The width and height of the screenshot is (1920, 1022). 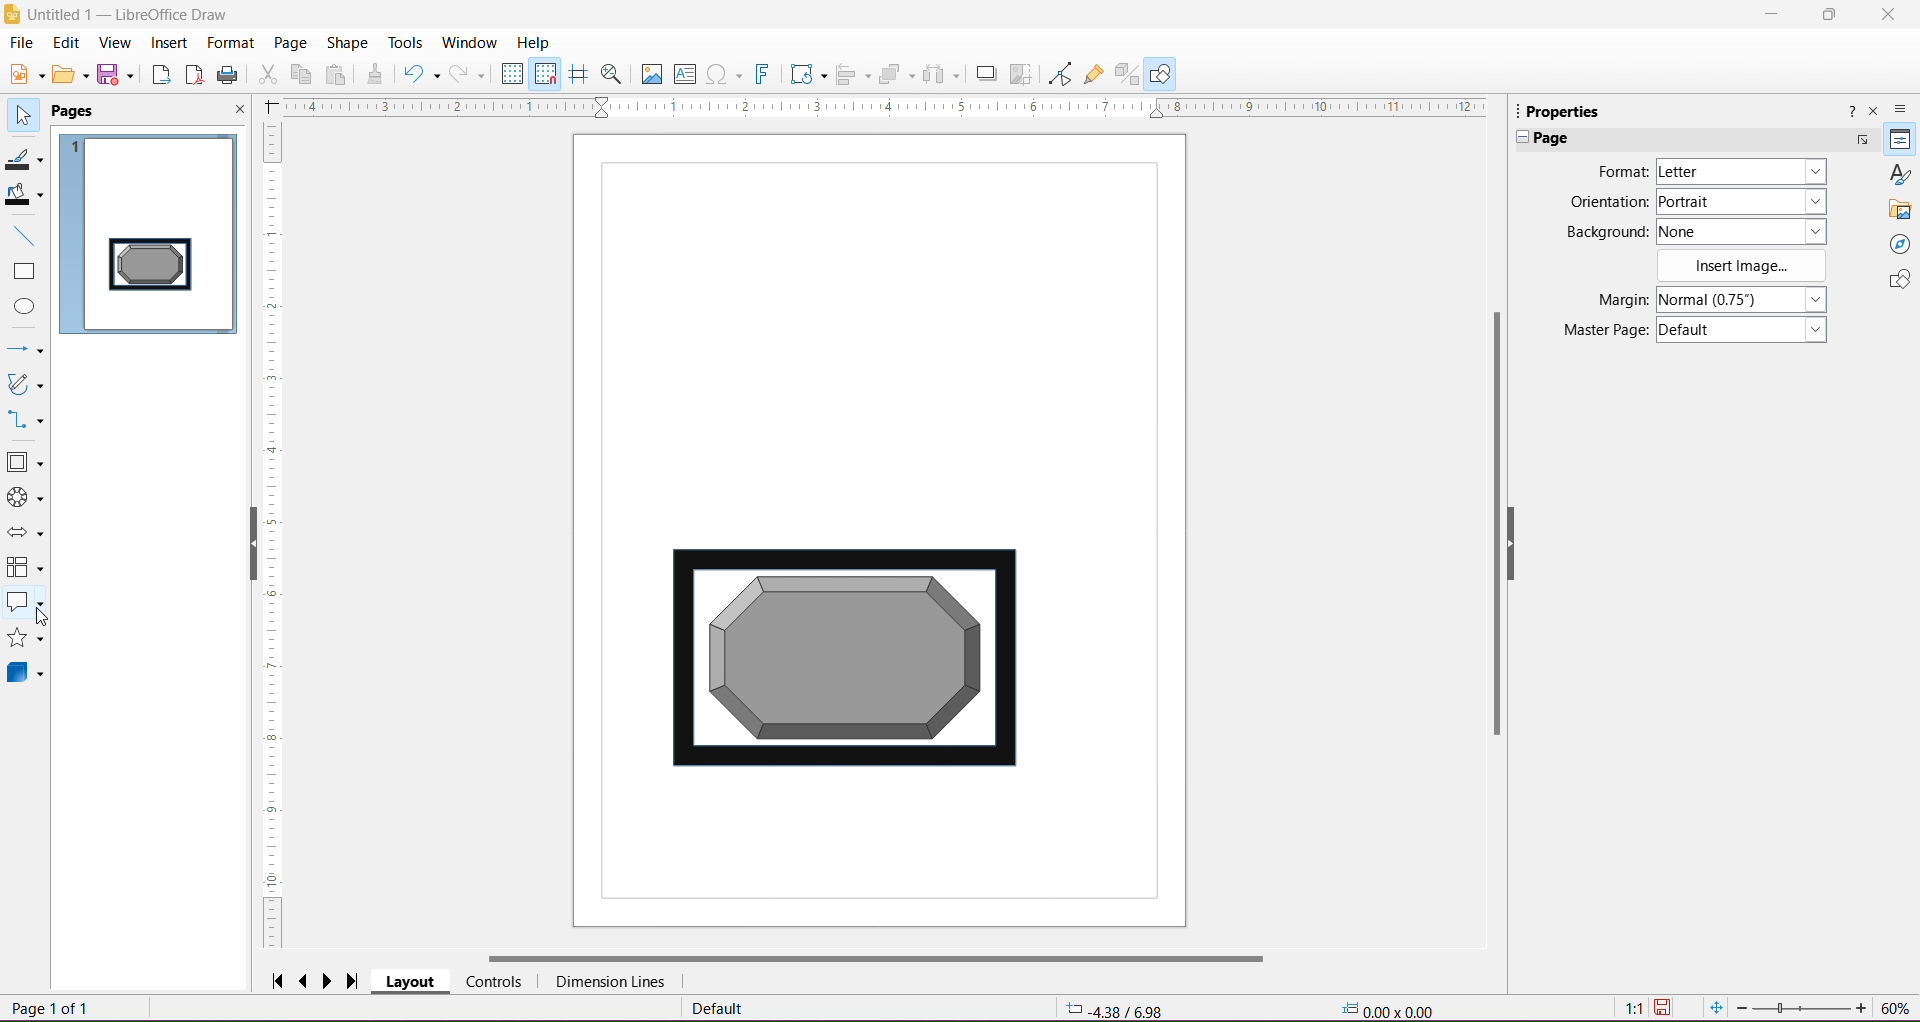 I want to click on Toggle Extrusion, so click(x=1127, y=74).